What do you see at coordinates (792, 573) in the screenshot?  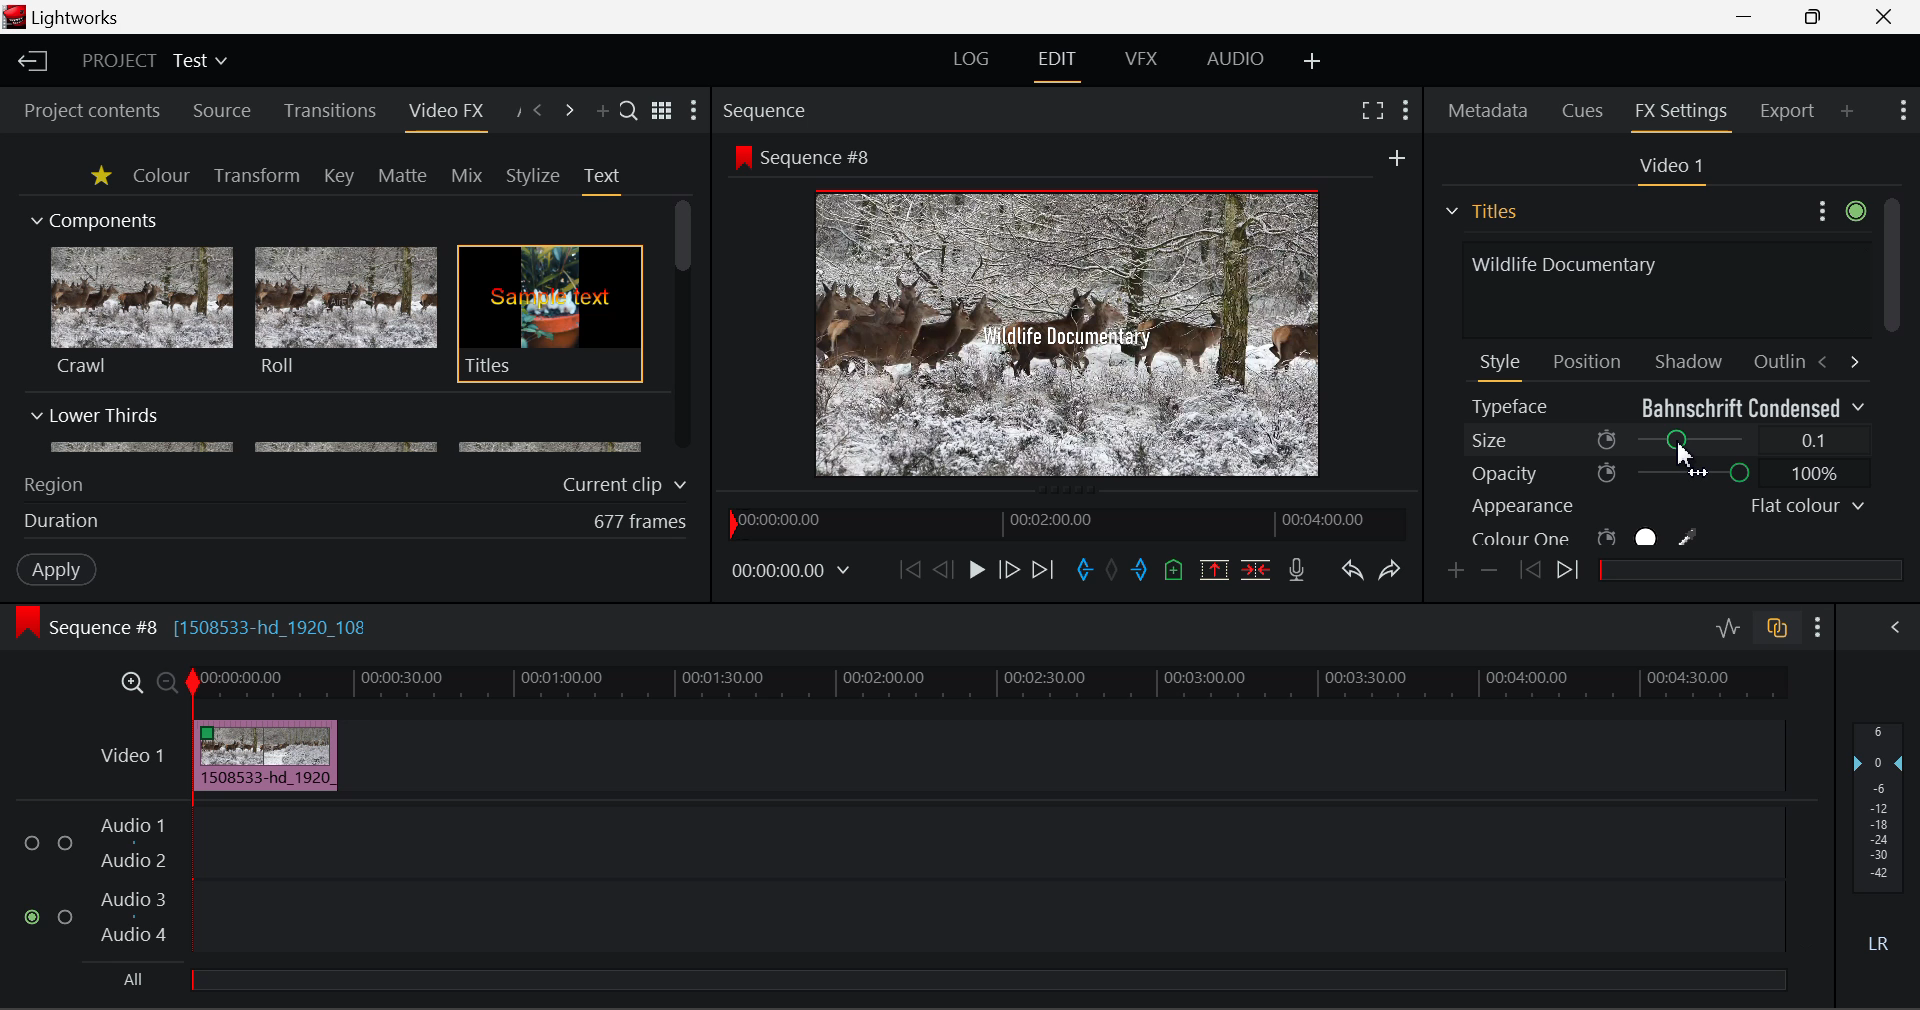 I see `Frame Time` at bounding box center [792, 573].